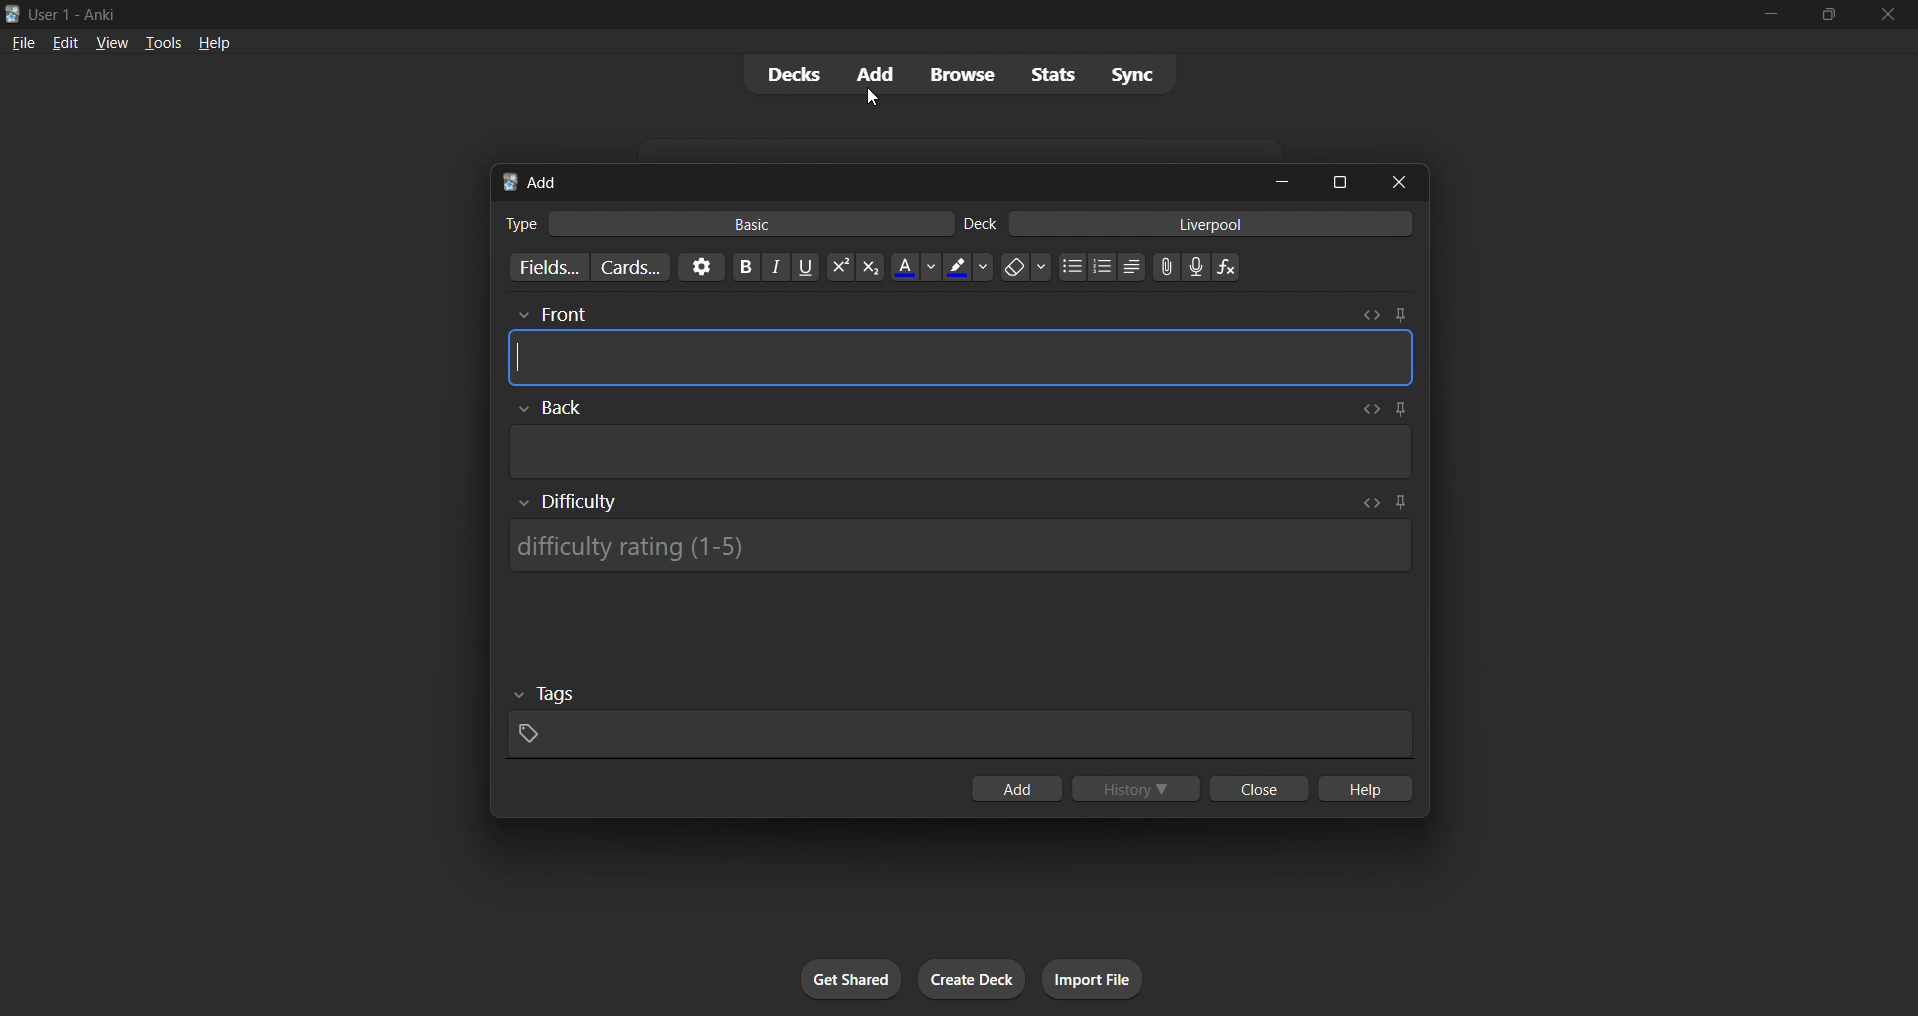 Image resolution: width=1918 pixels, height=1016 pixels. Describe the element at coordinates (1071, 269) in the screenshot. I see `dotted list` at that location.